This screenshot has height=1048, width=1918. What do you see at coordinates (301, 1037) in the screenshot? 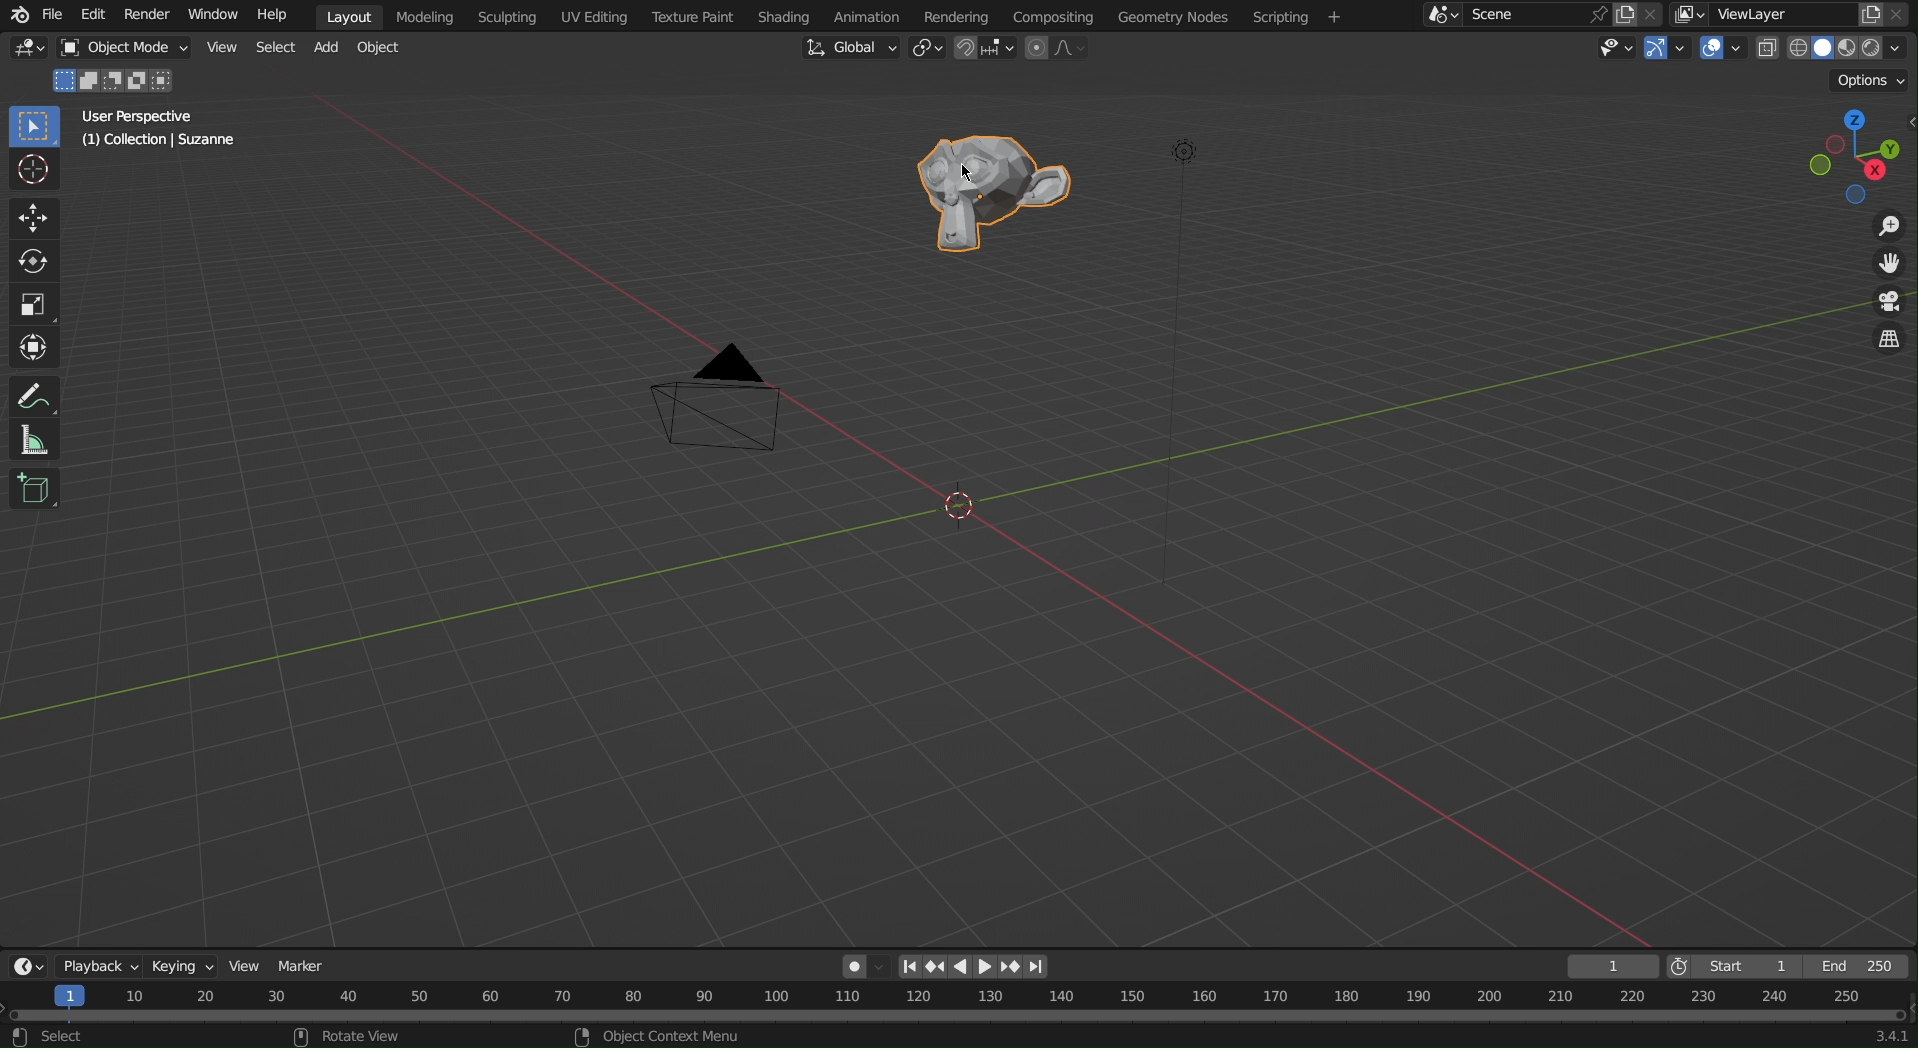
I see `icon` at bounding box center [301, 1037].